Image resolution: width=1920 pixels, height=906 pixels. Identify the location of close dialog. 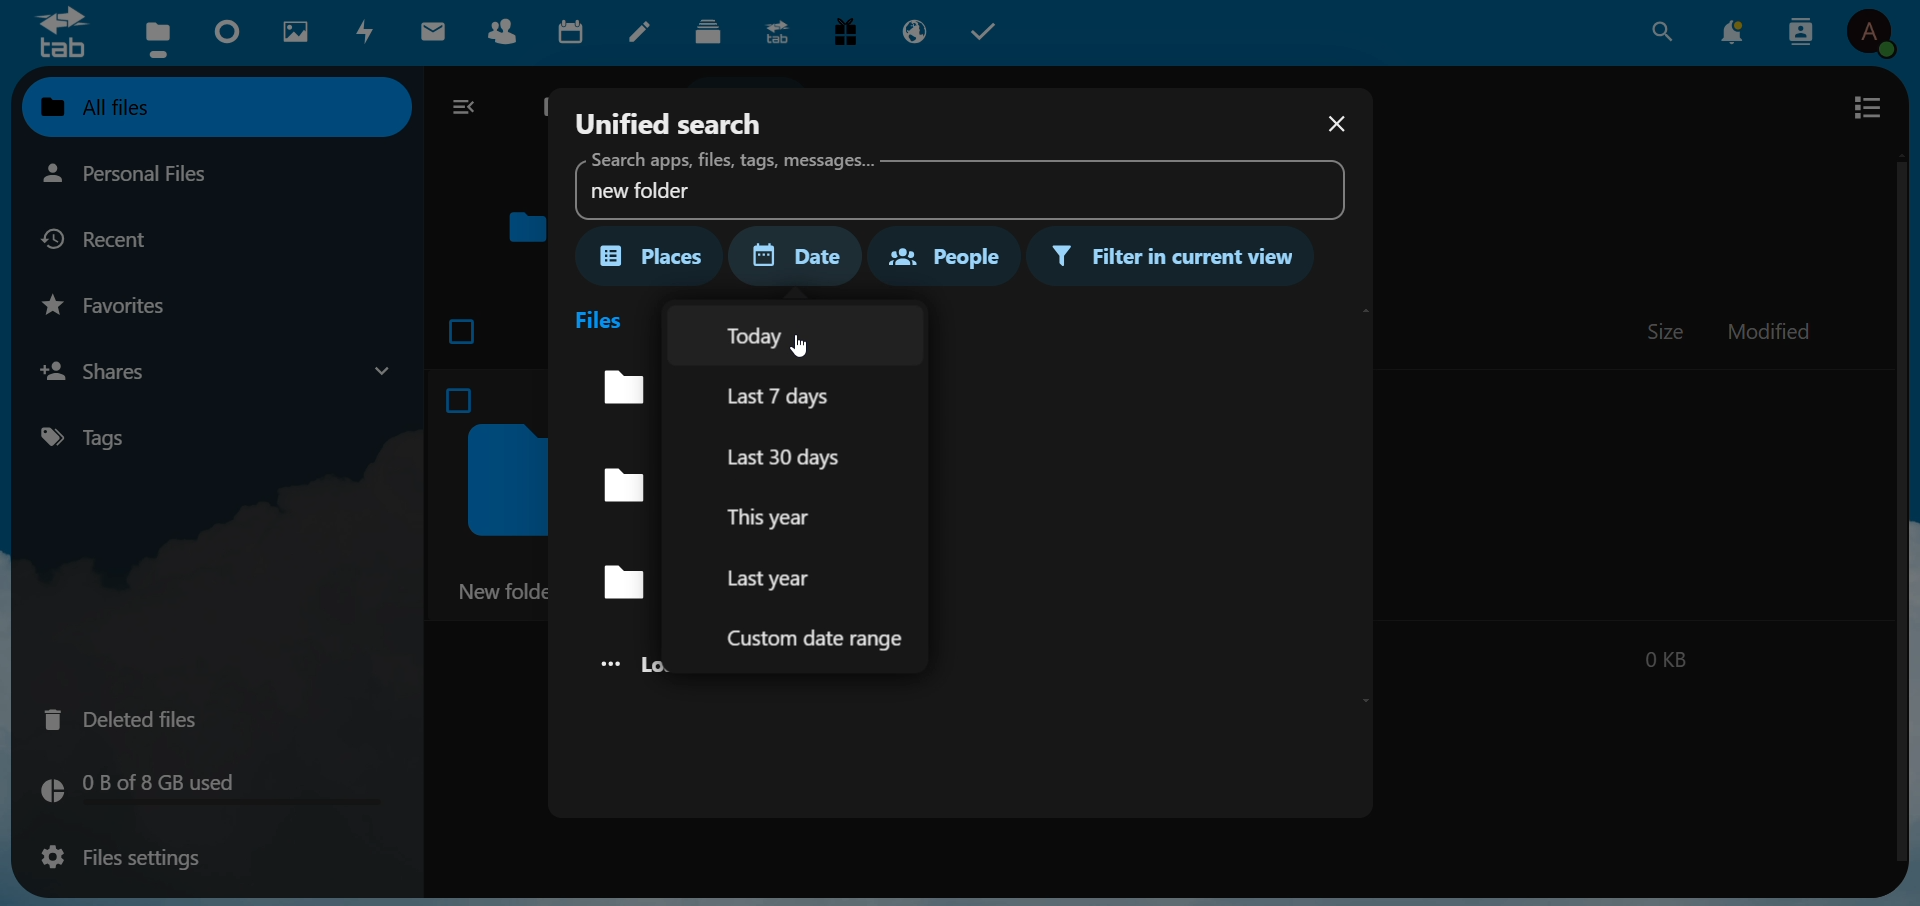
(1334, 126).